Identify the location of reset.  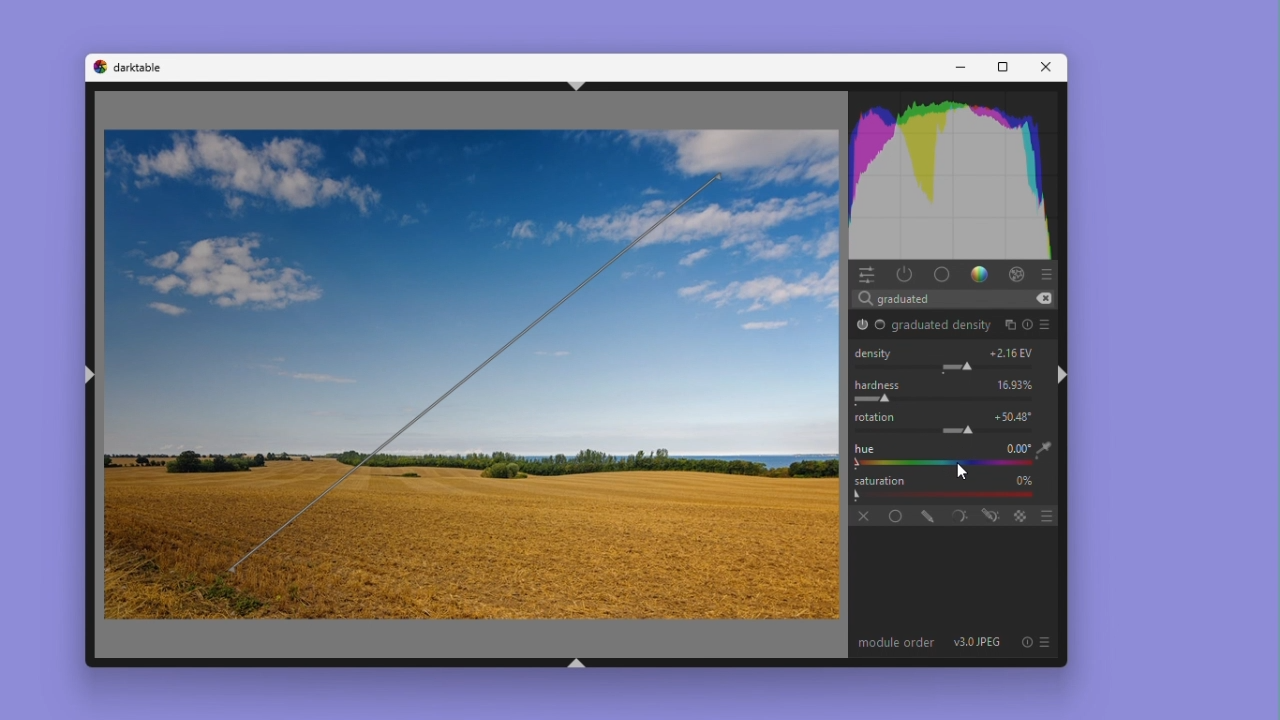
(1026, 642).